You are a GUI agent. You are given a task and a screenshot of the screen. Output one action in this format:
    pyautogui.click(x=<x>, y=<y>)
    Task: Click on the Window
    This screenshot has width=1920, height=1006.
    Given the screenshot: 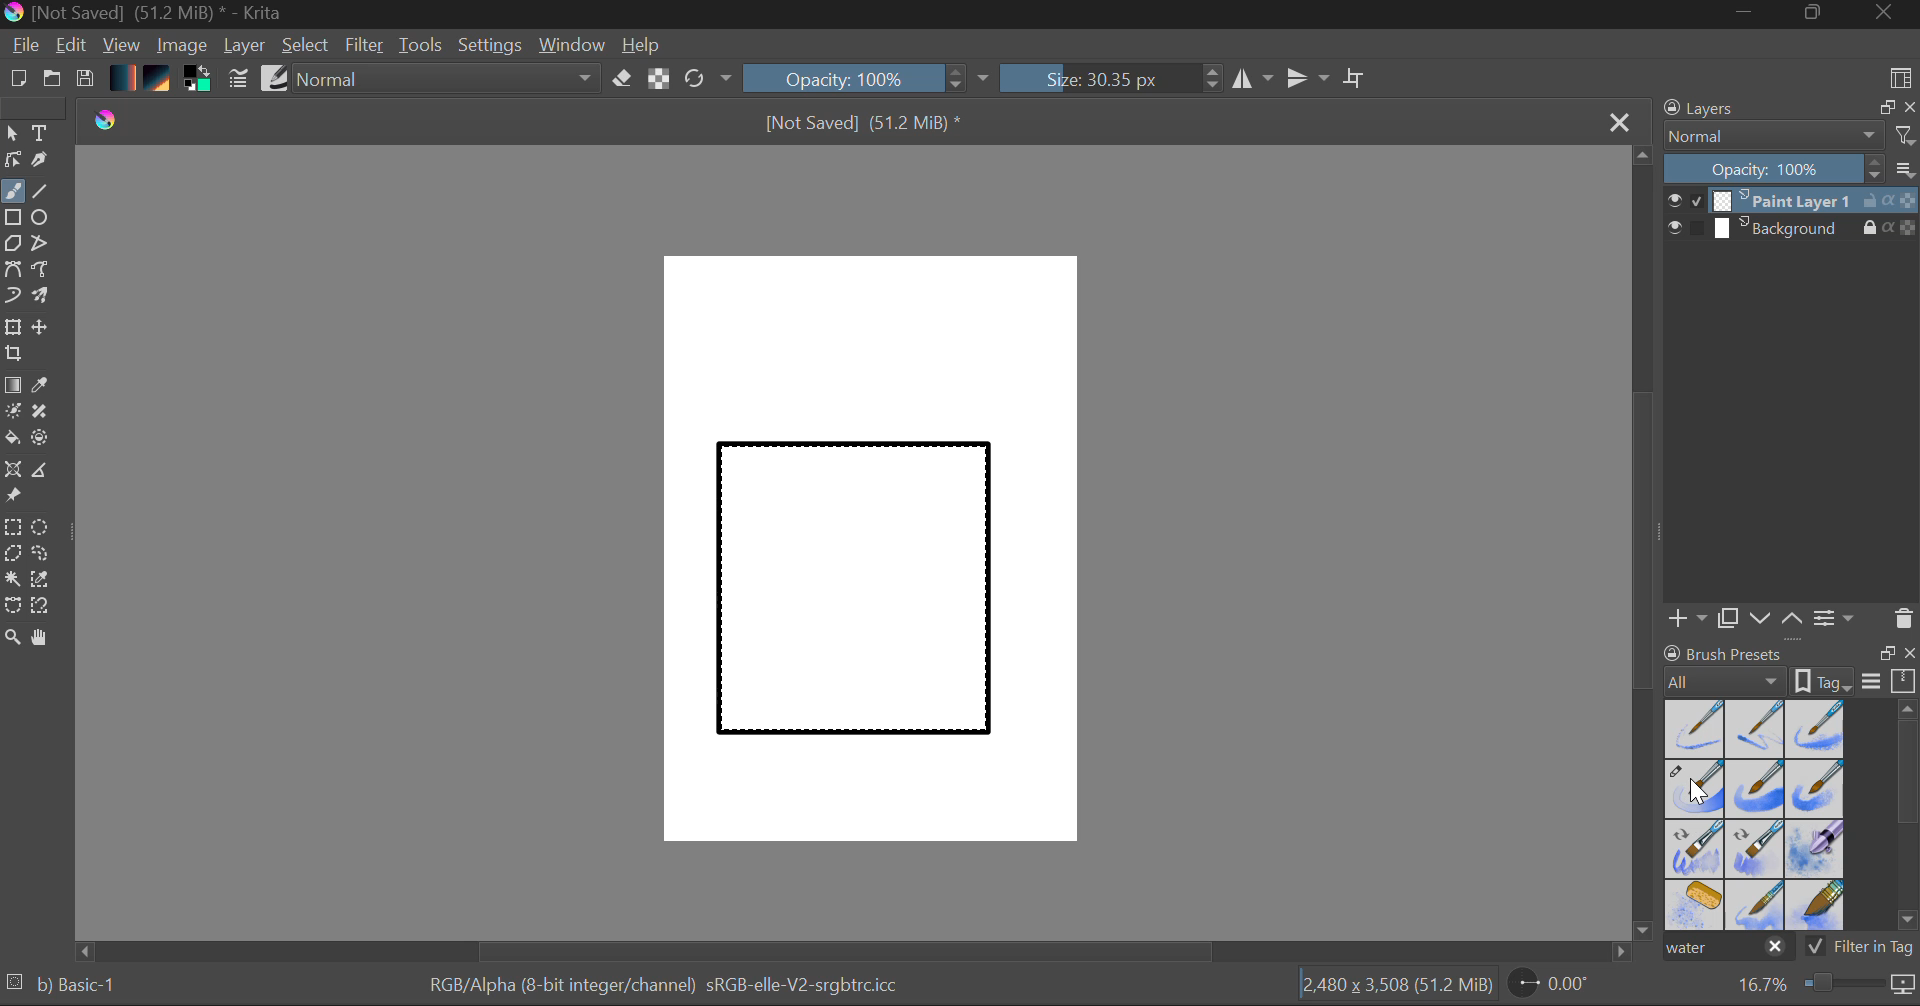 What is the action you would take?
    pyautogui.click(x=575, y=45)
    